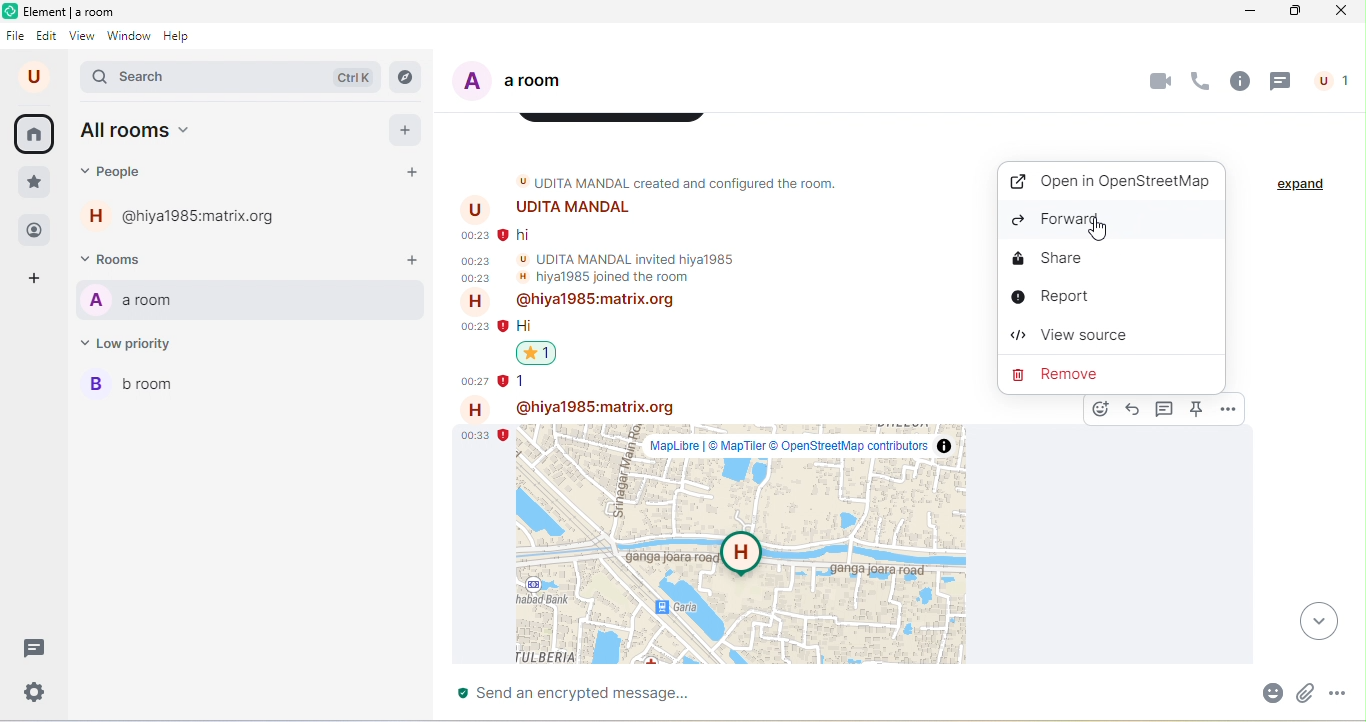 The image size is (1366, 722). Describe the element at coordinates (183, 215) in the screenshot. I see `hiya 1985` at that location.